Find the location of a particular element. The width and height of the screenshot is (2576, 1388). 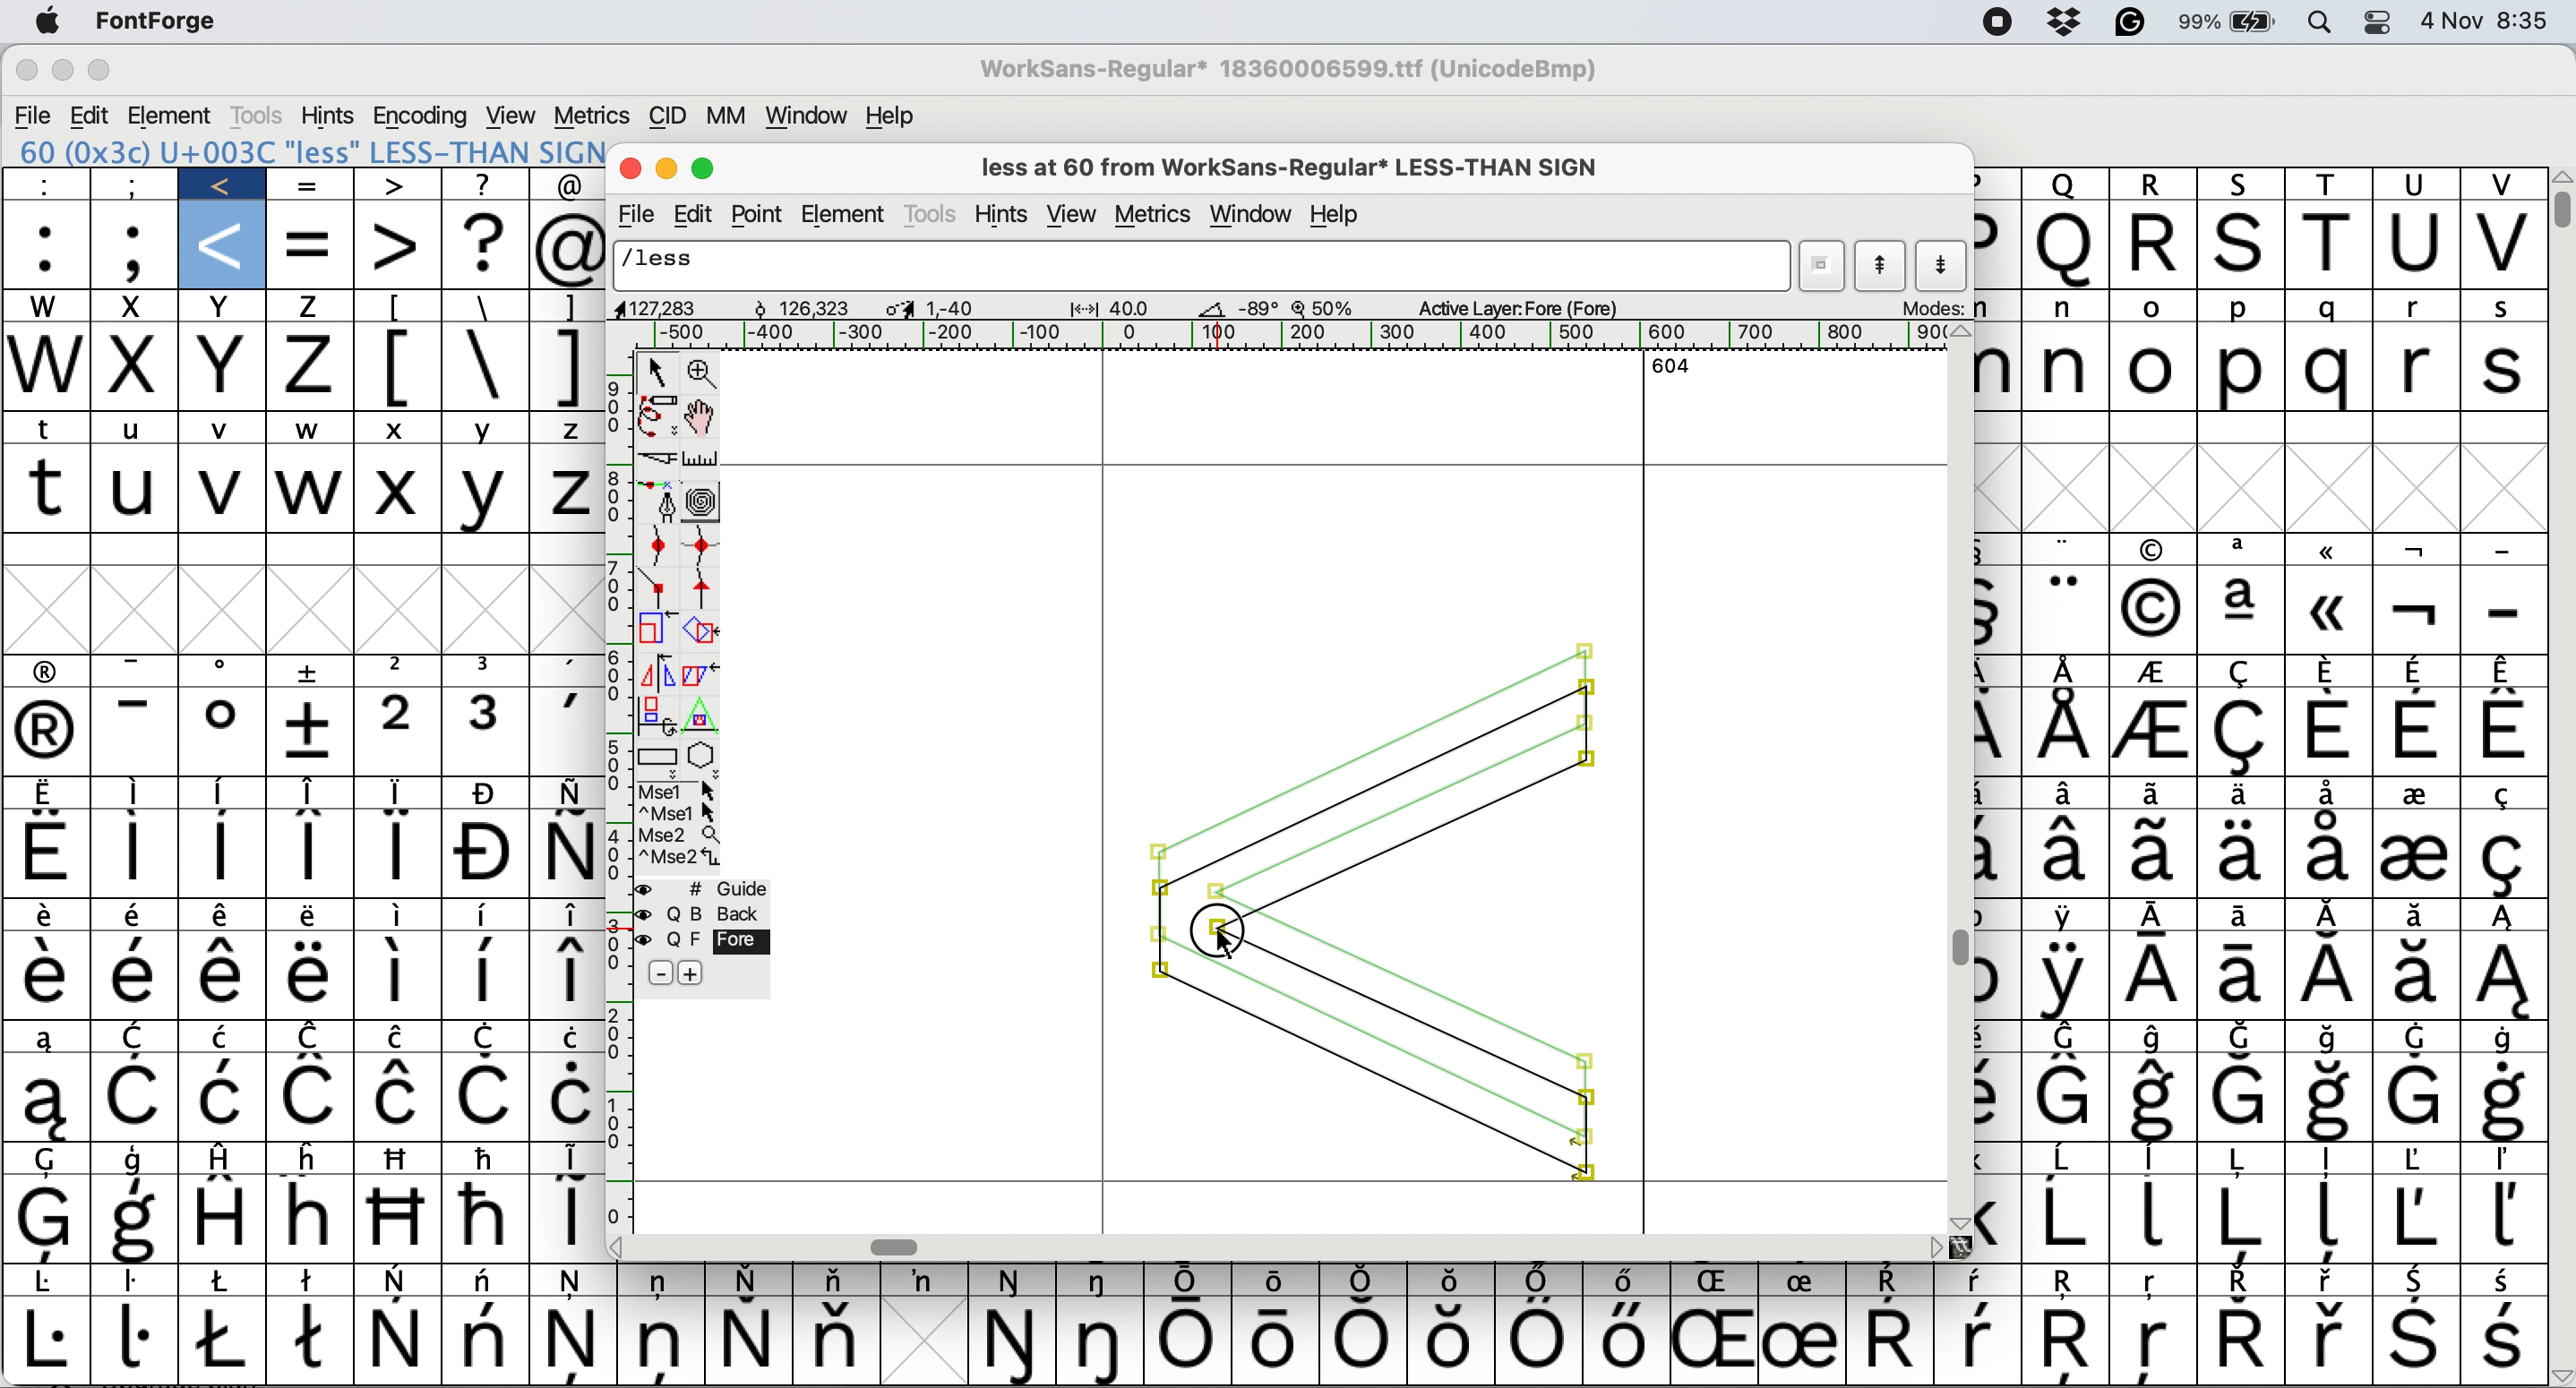

60 (0x3c) U+003C "less" LESS-THAN SIGN is located at coordinates (310, 150).